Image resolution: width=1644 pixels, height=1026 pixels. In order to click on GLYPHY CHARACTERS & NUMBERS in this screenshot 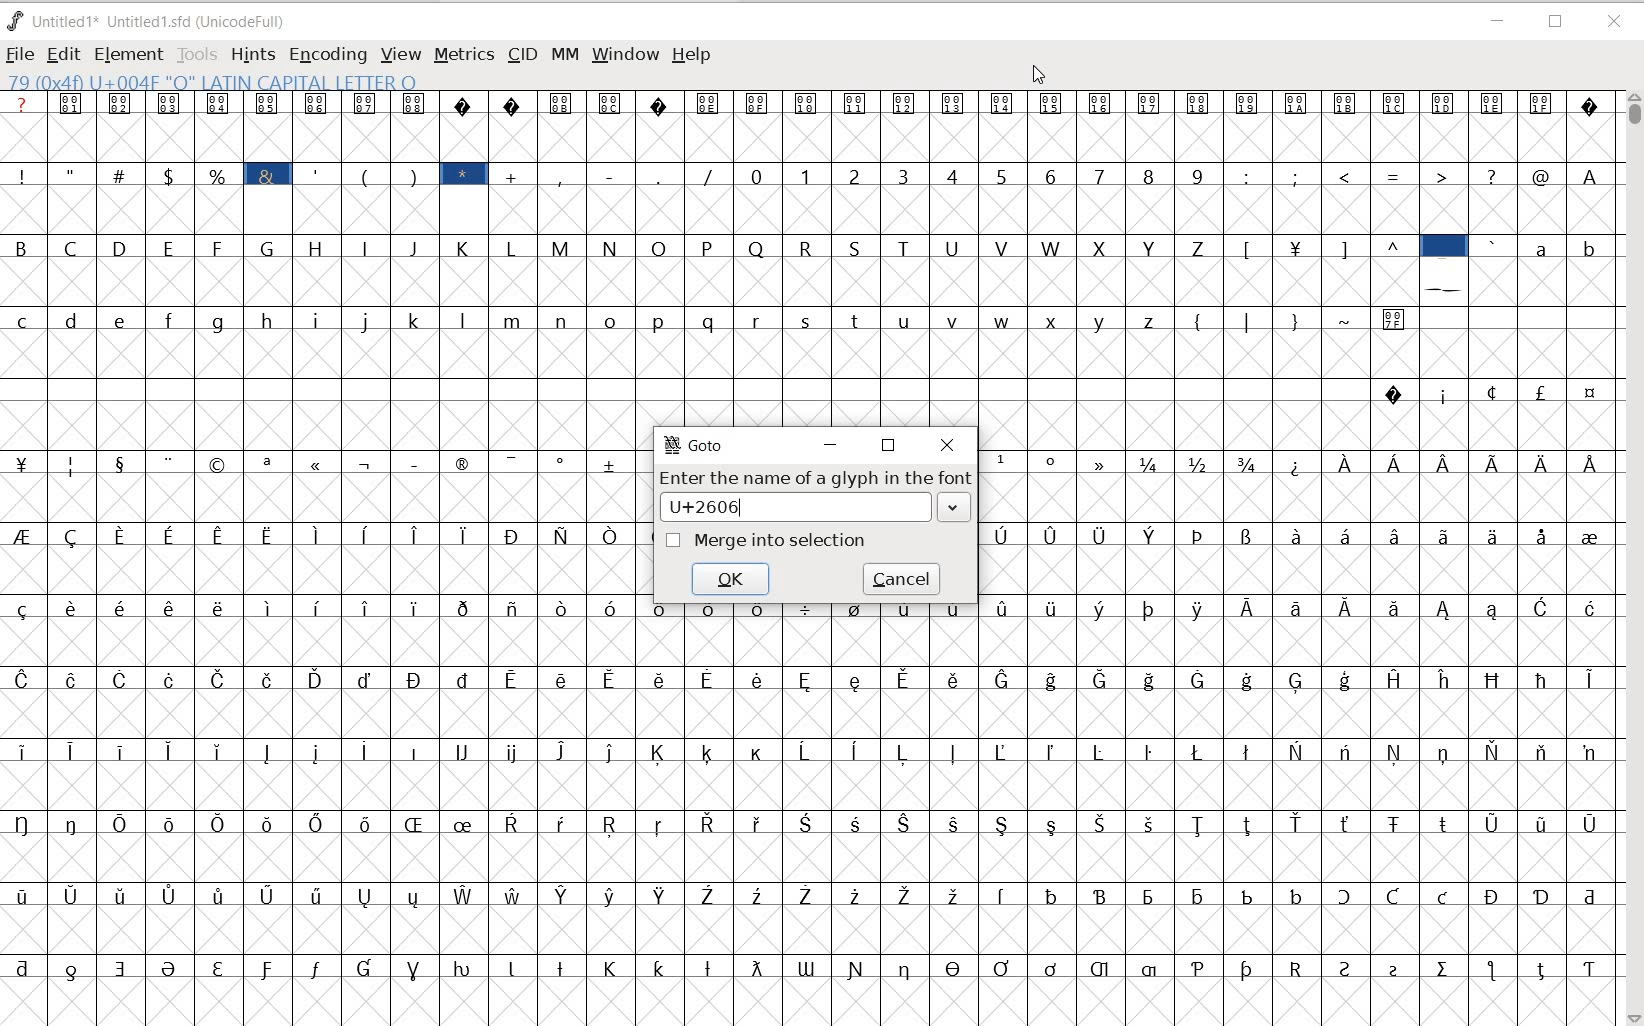, I will do `click(318, 725)`.